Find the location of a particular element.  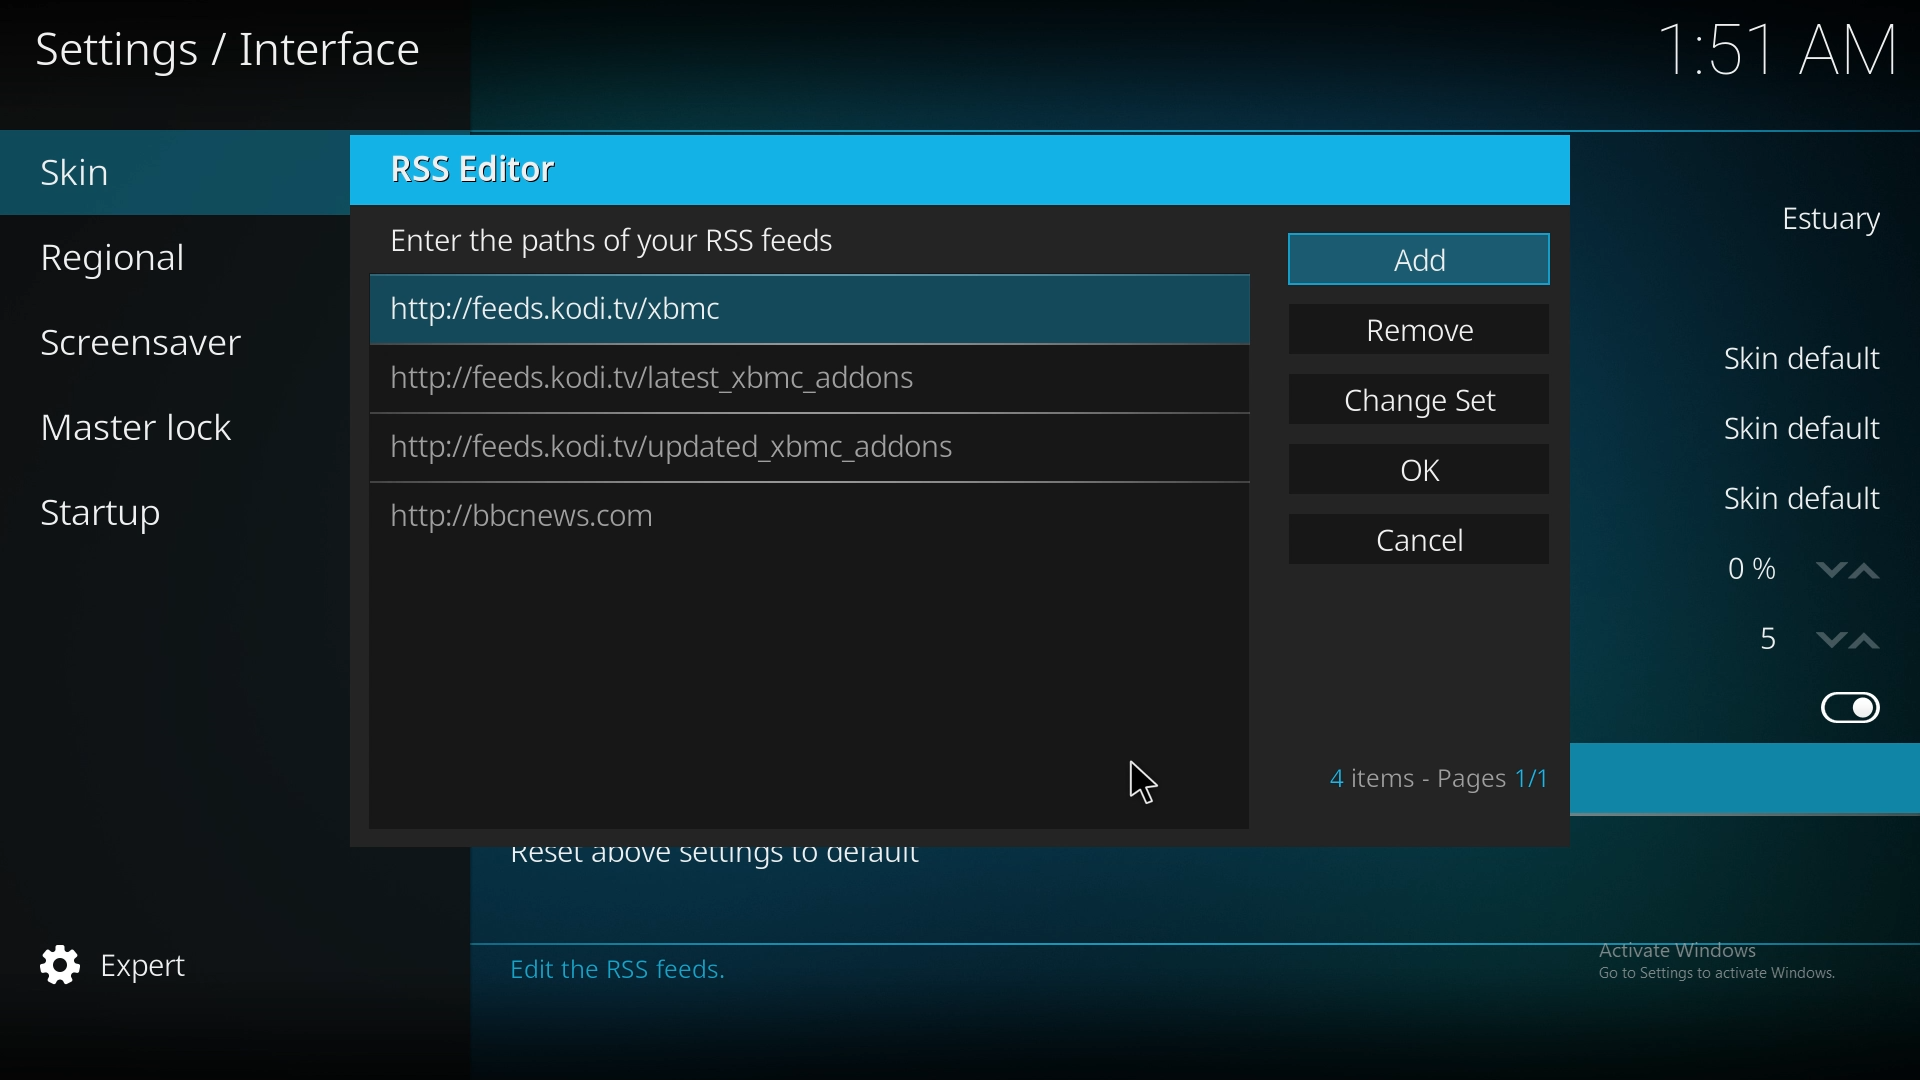

decrease zoom is located at coordinates (1826, 572).